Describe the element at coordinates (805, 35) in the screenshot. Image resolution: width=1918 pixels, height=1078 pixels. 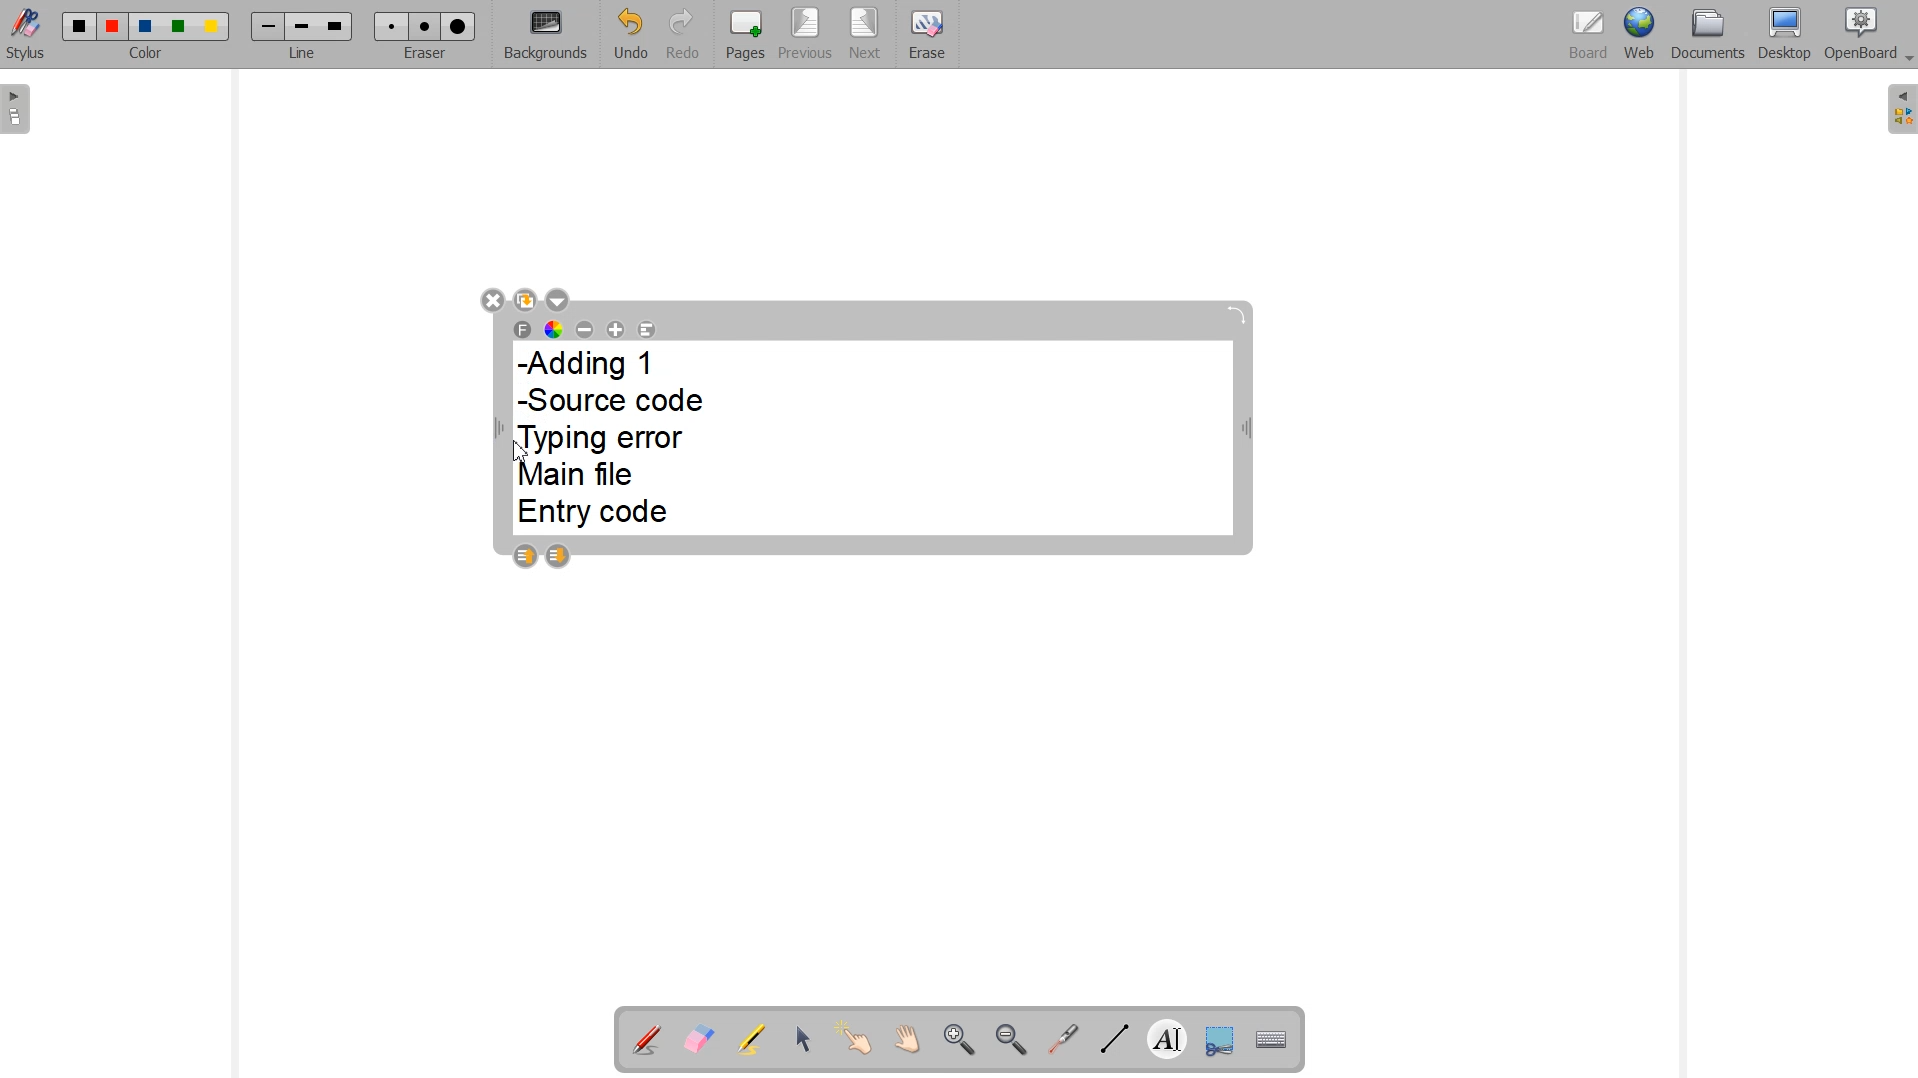
I see `Previous` at that location.